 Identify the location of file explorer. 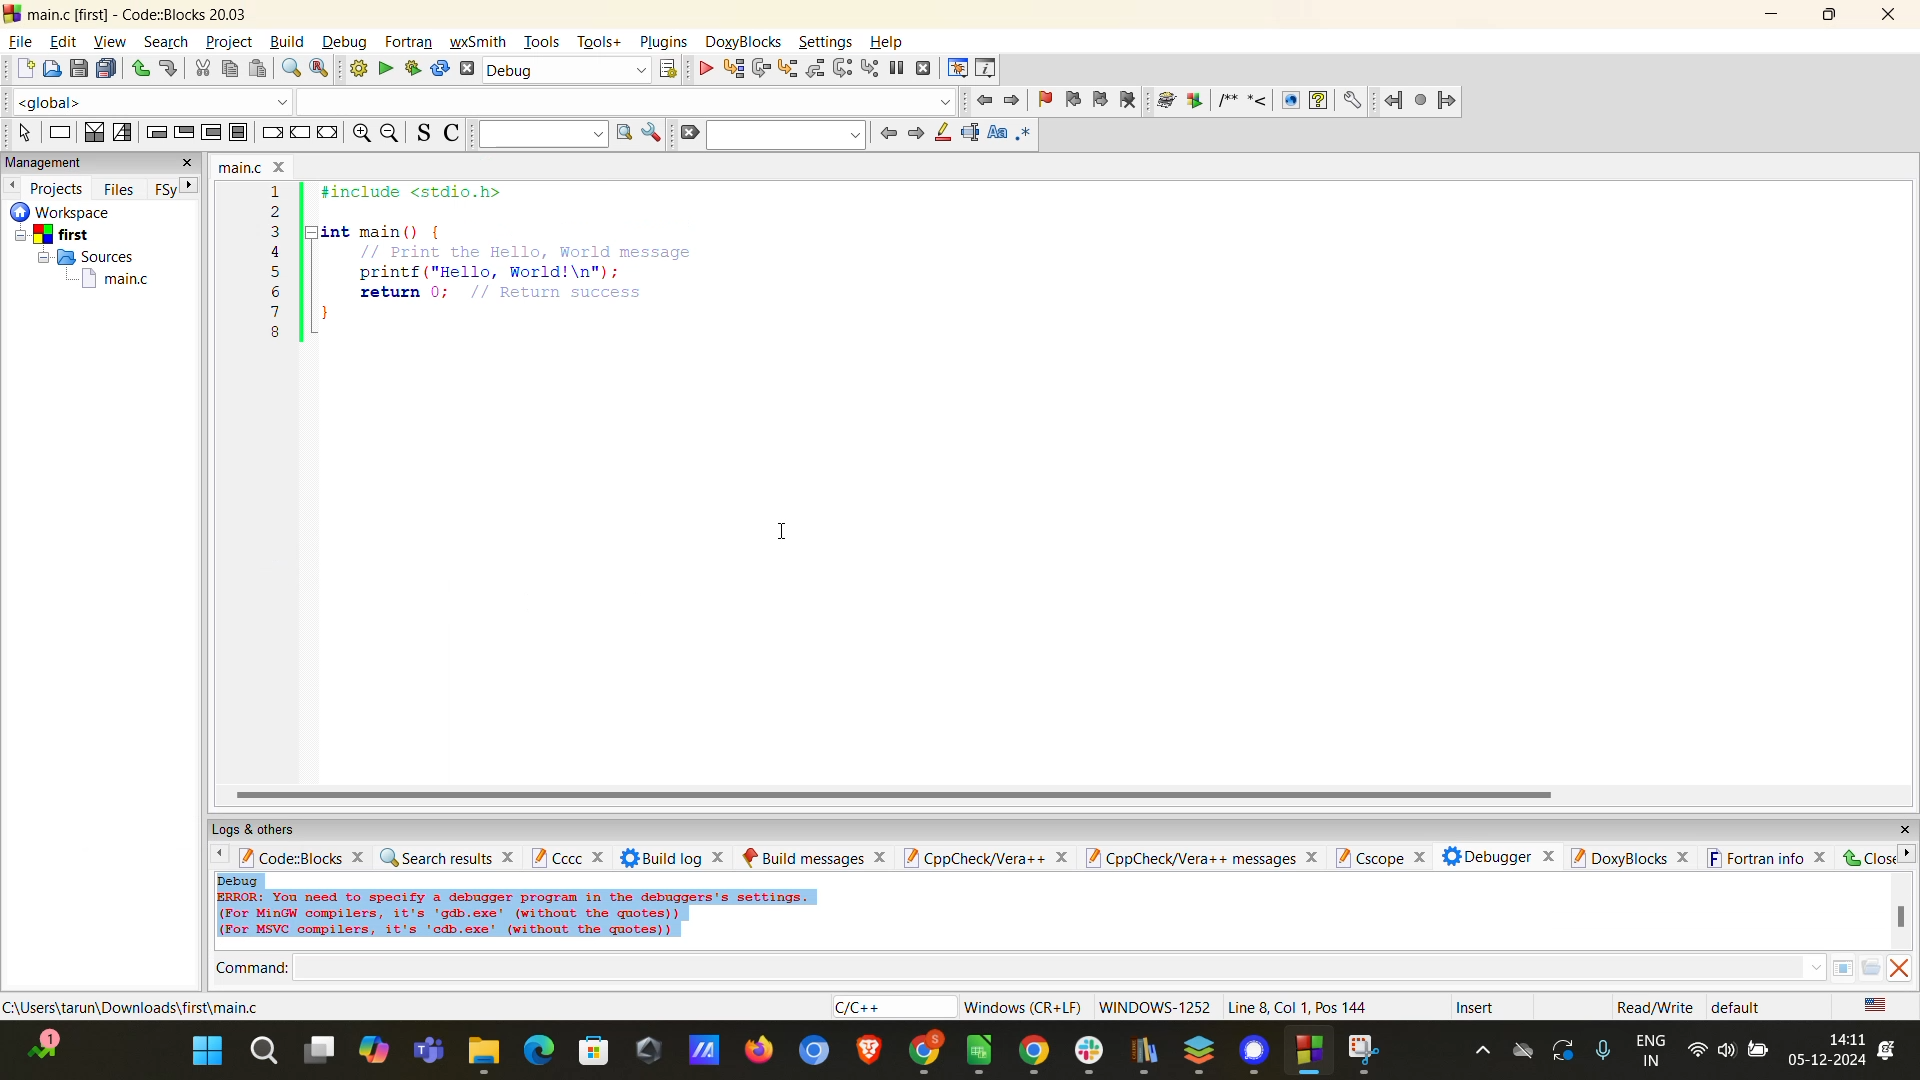
(480, 1050).